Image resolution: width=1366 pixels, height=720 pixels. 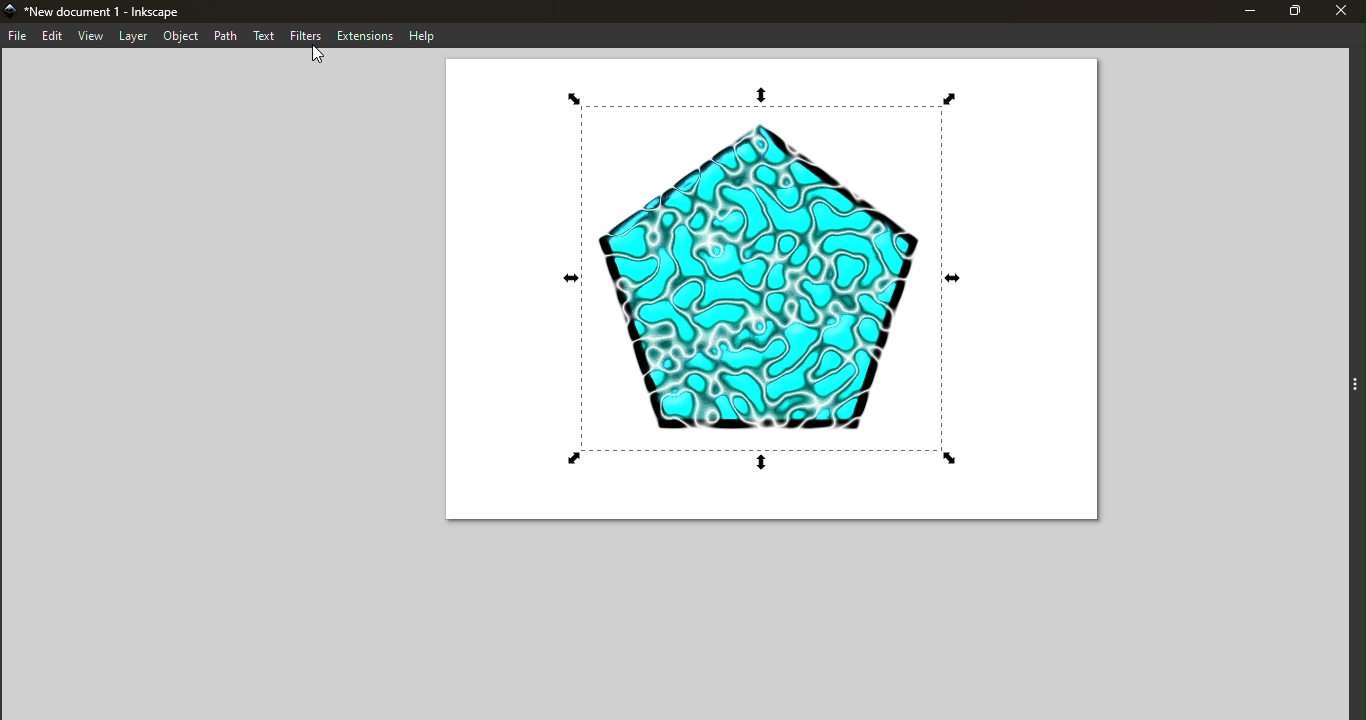 I want to click on Help, so click(x=428, y=34).